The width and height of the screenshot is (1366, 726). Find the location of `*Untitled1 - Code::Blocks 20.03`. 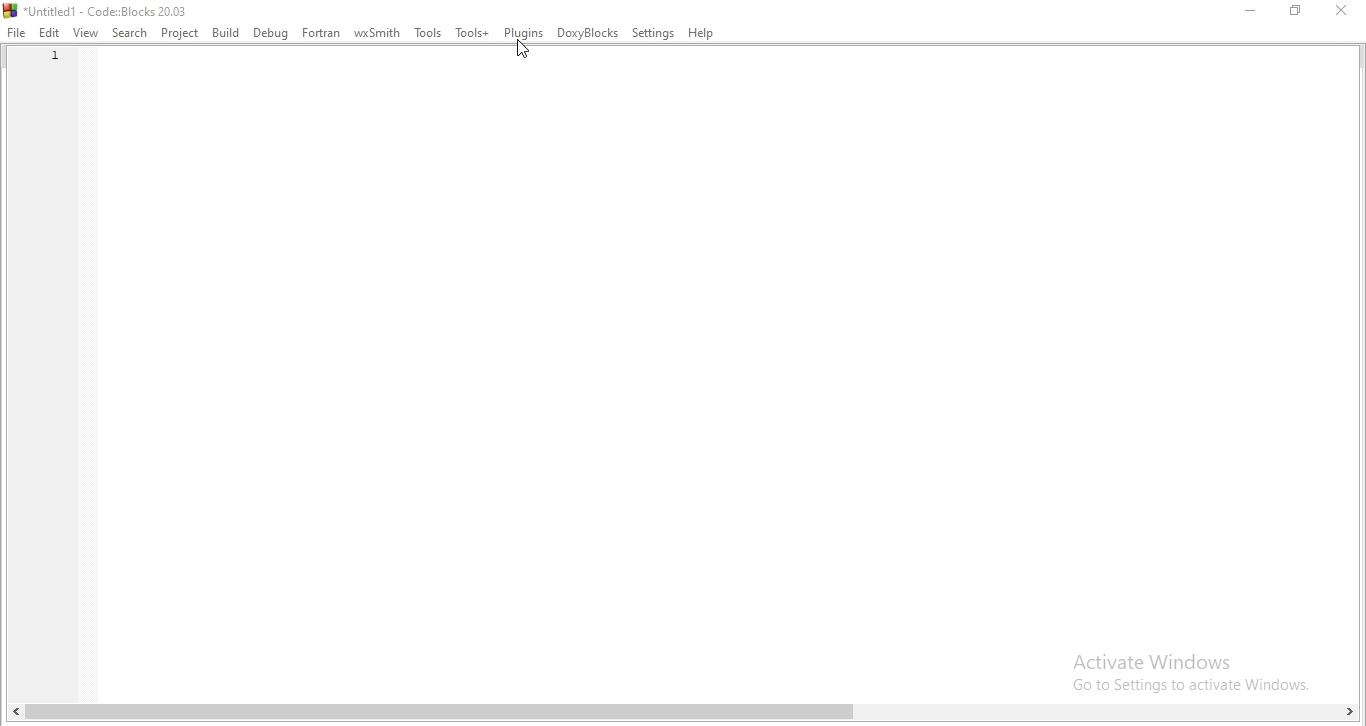

*Untitled1 - Code::Blocks 20.03 is located at coordinates (97, 10).